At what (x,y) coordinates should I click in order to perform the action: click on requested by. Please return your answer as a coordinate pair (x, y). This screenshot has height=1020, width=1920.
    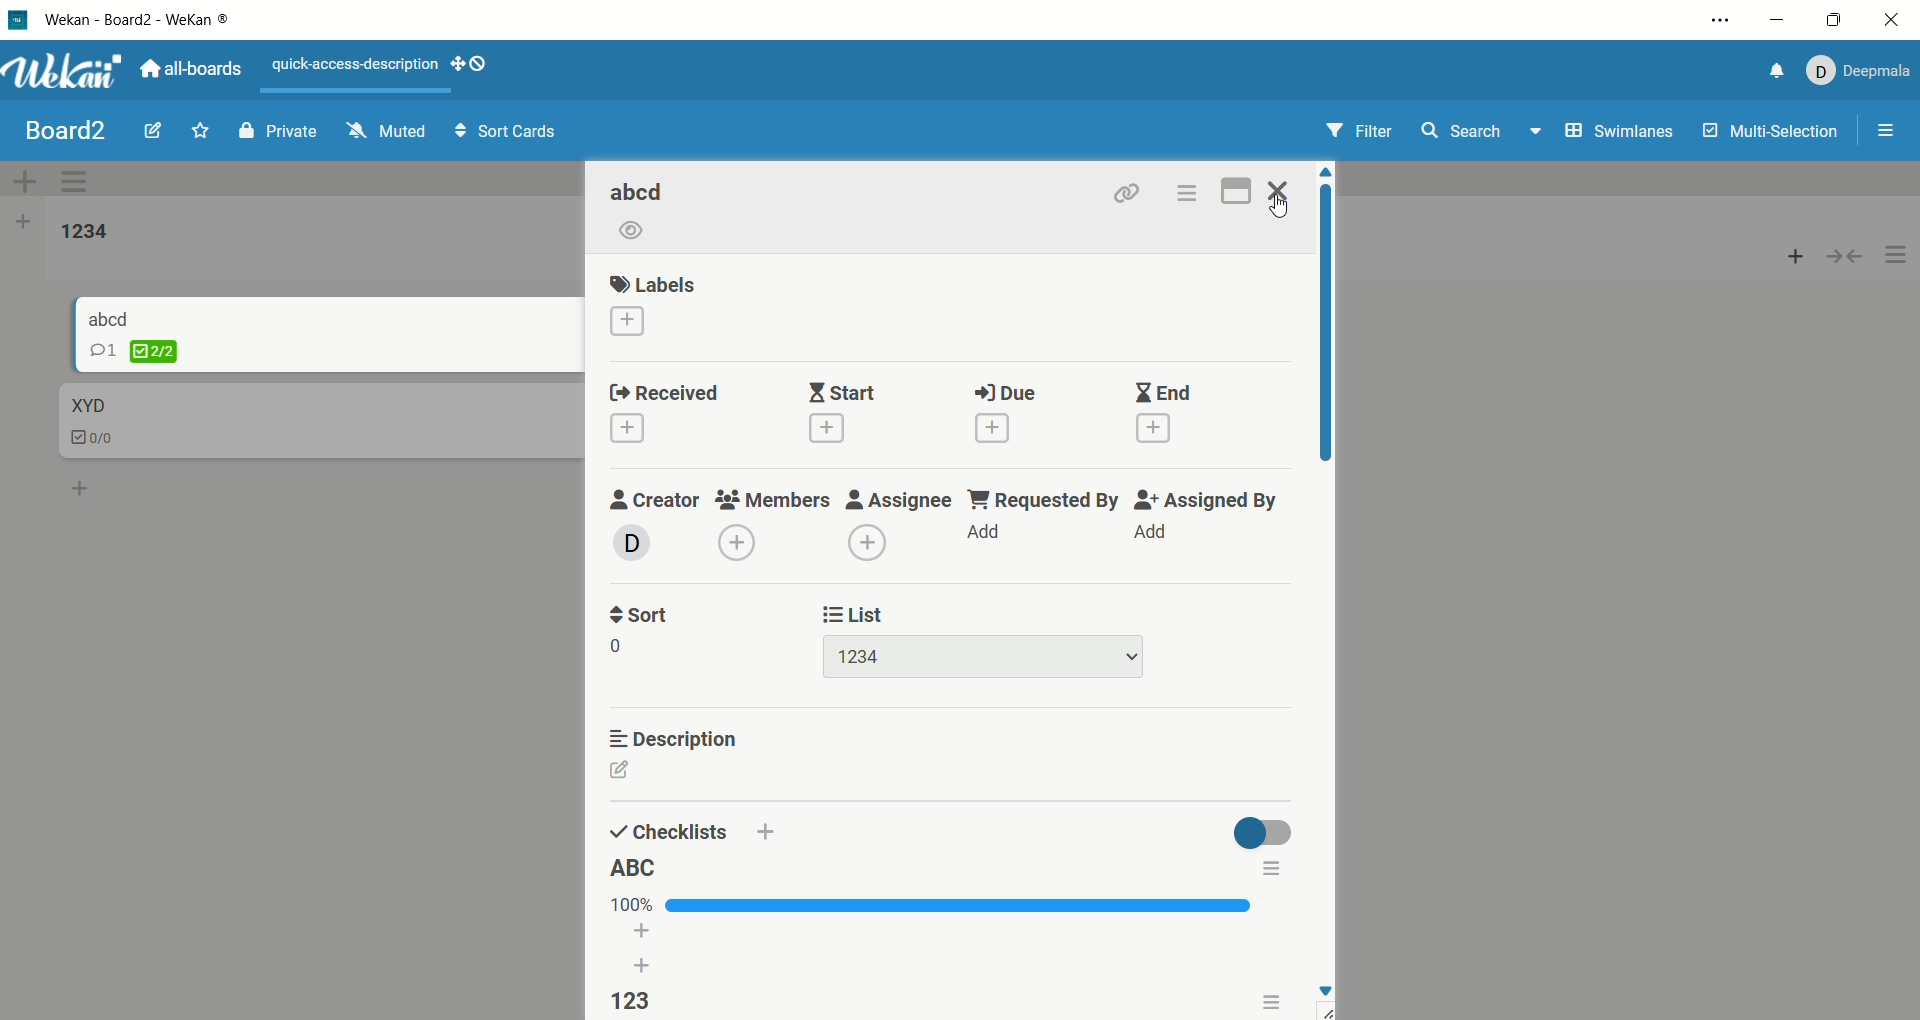
    Looking at the image, I should click on (1041, 509).